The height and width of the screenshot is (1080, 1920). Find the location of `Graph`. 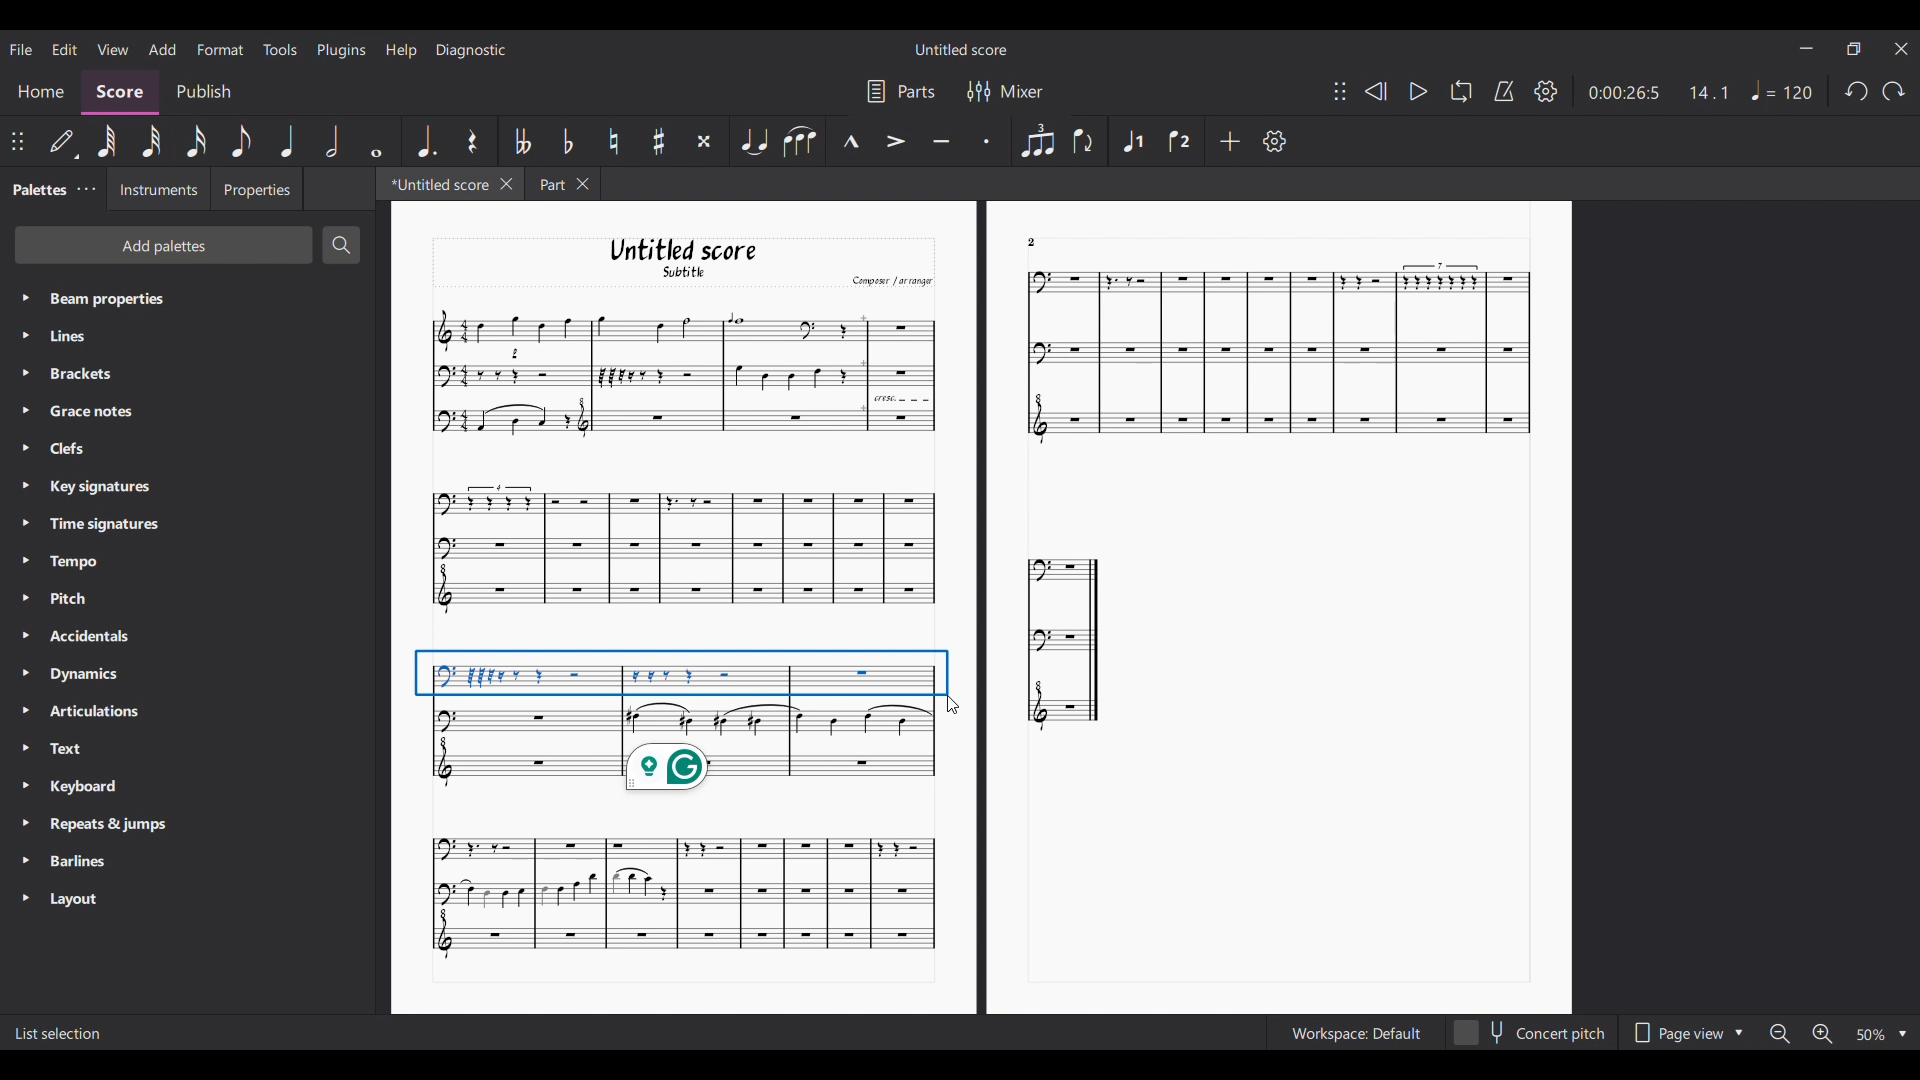

Graph is located at coordinates (1270, 356).